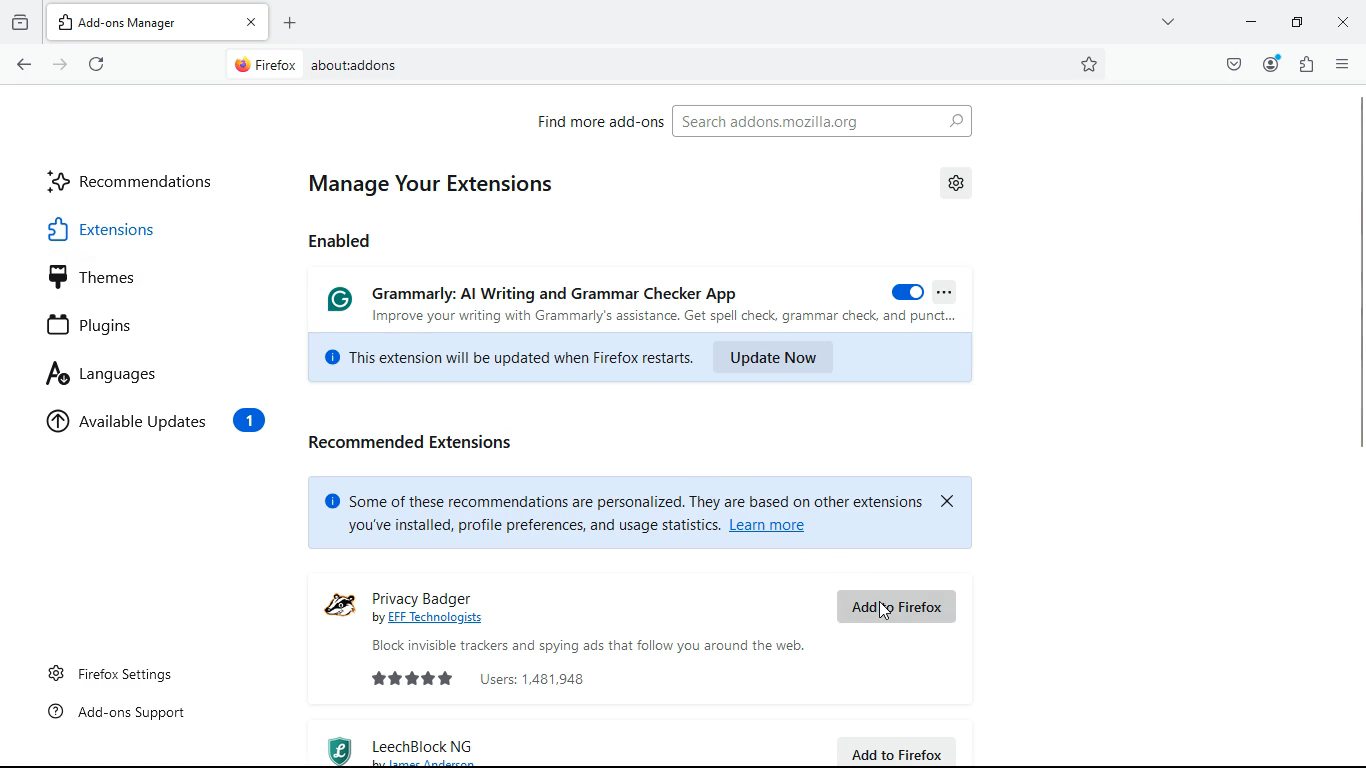 The width and height of the screenshot is (1366, 768). I want to click on rating, so click(414, 678).